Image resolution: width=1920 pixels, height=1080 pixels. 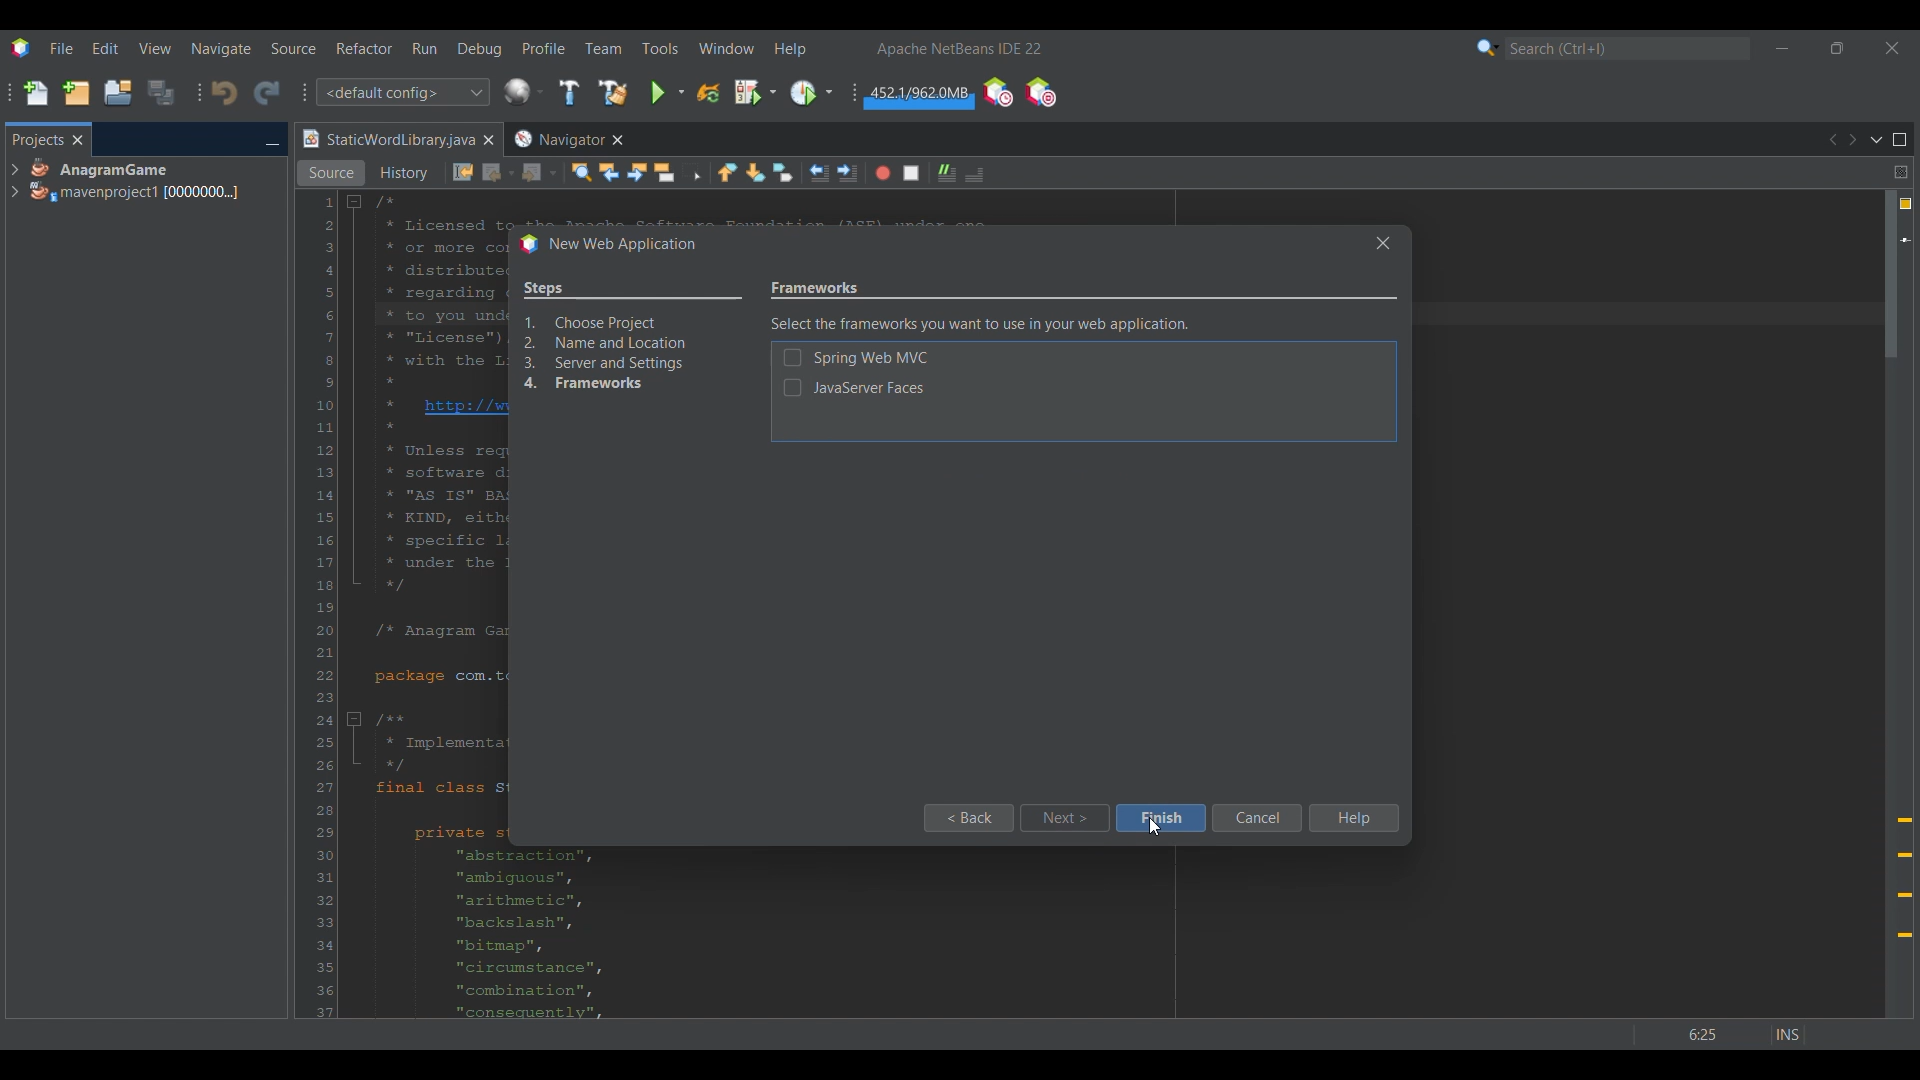 I want to click on Finish highlighted by cursor, so click(x=1161, y=818).